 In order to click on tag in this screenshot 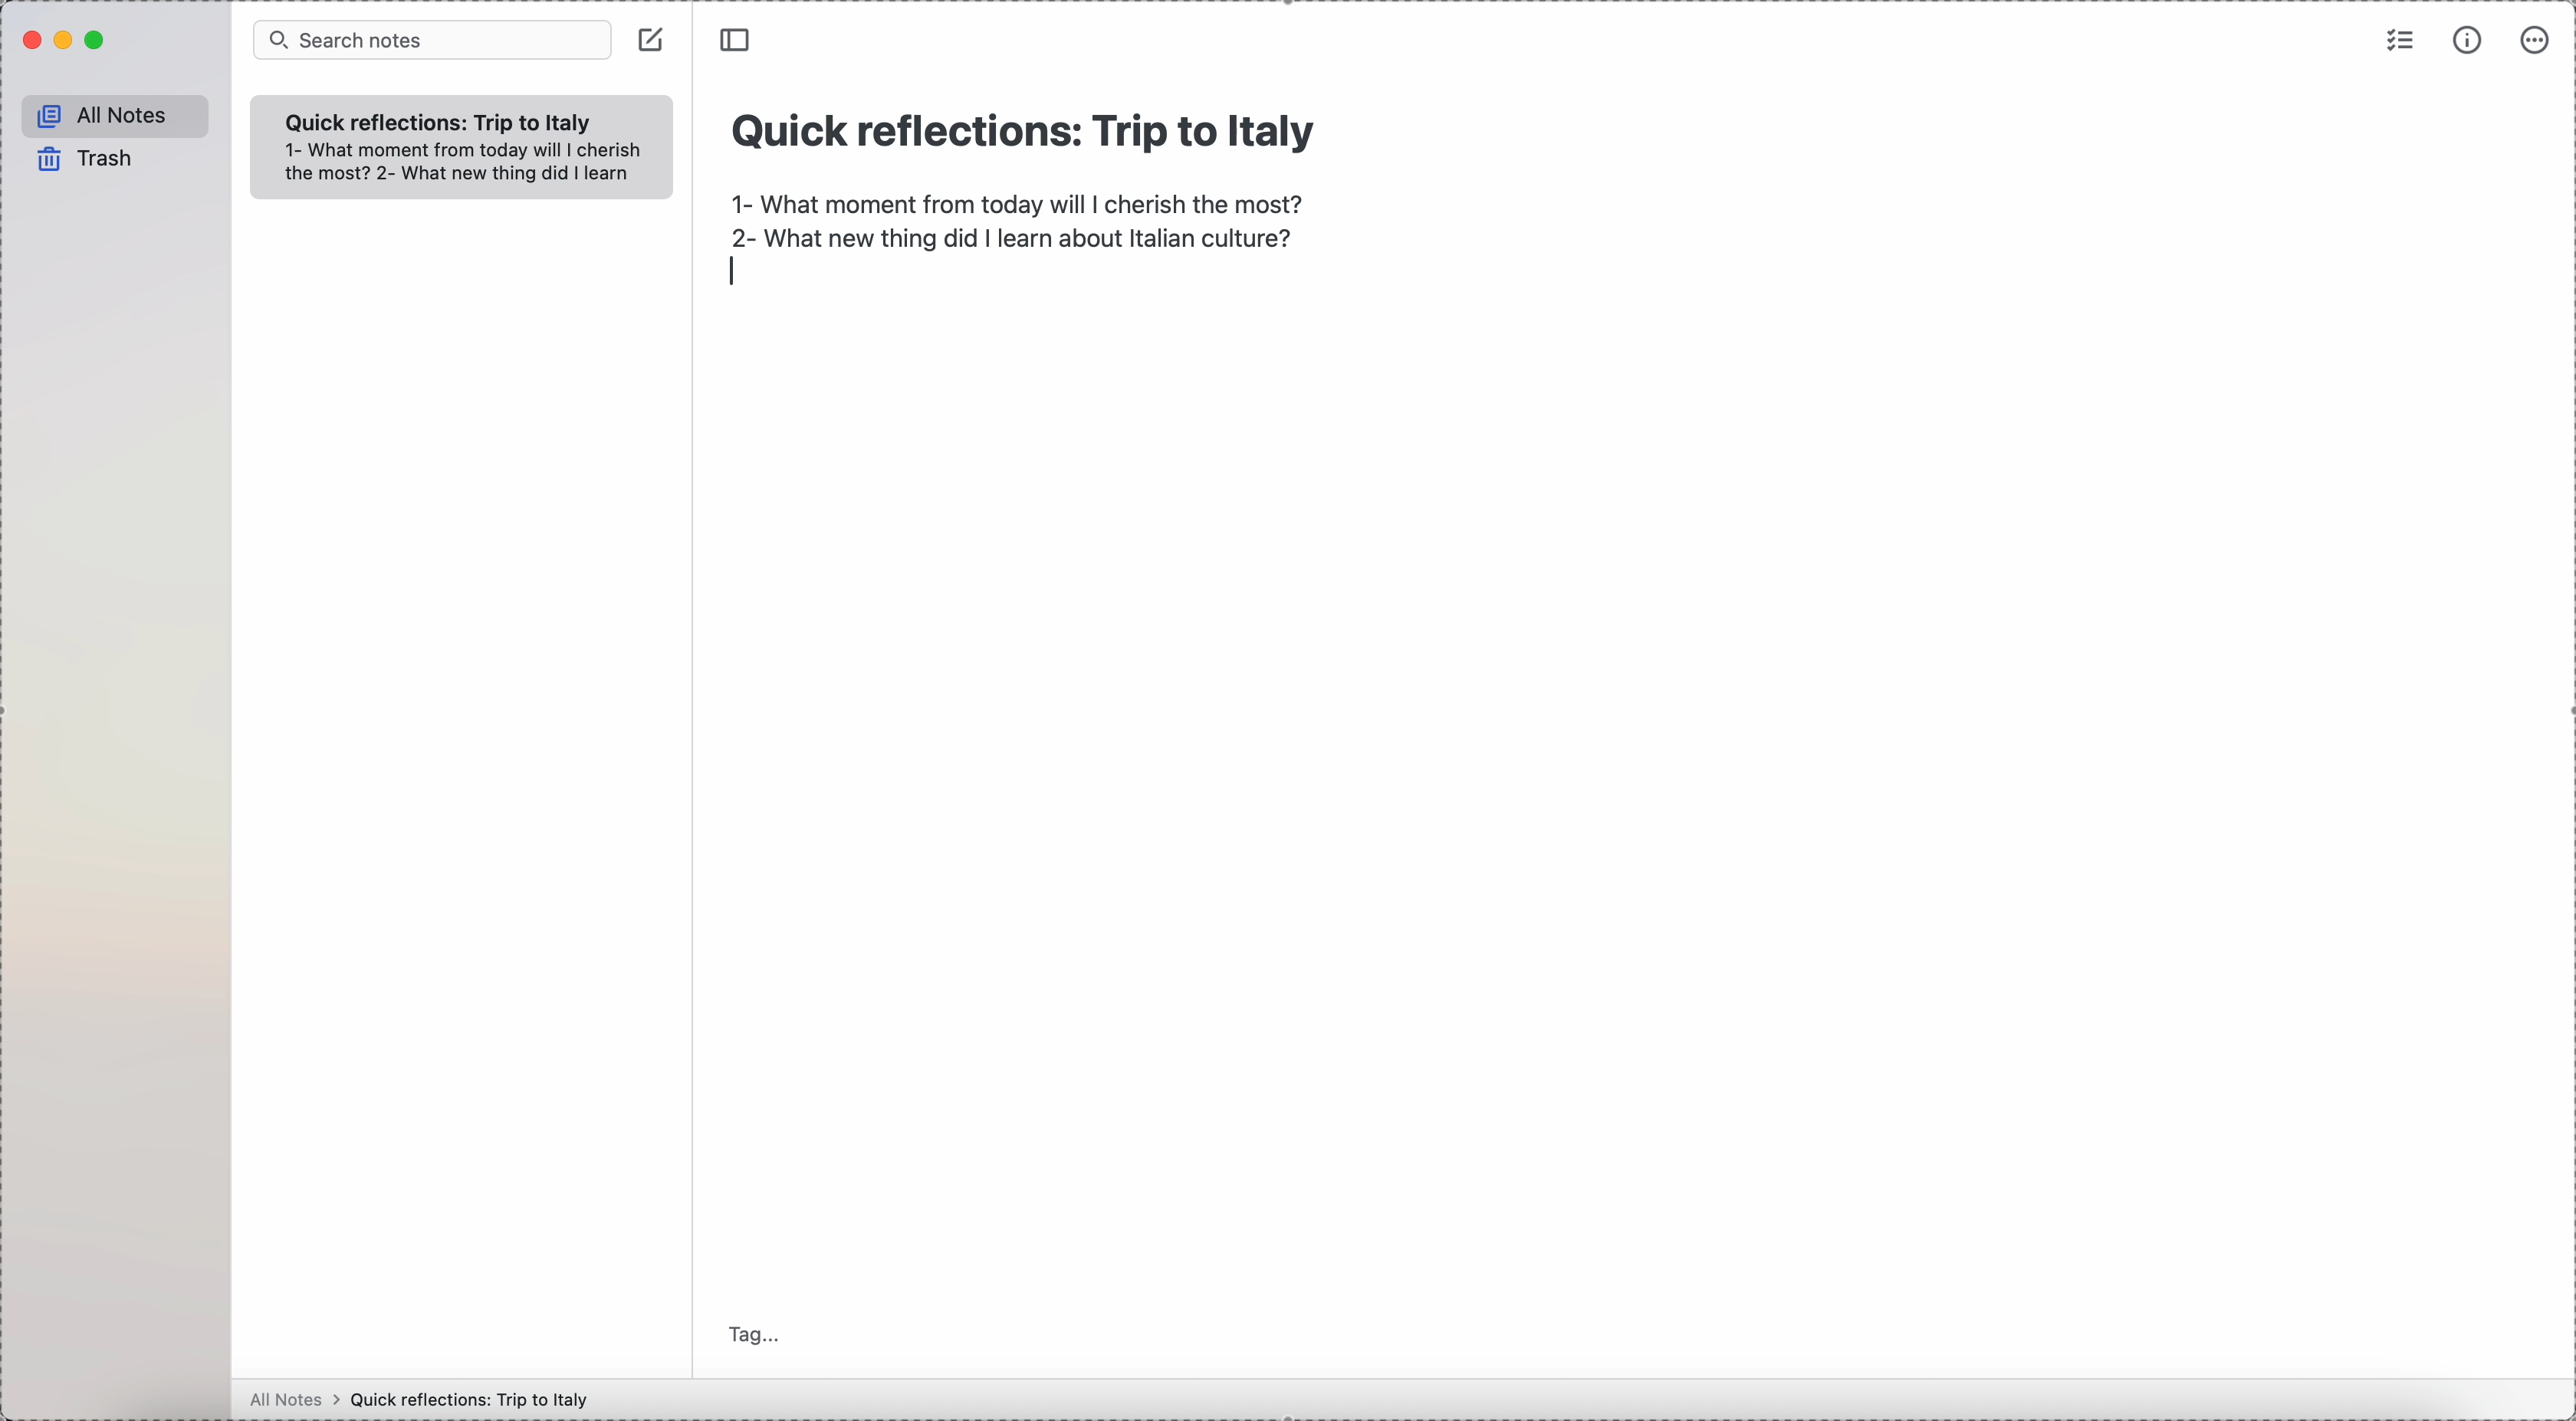, I will do `click(755, 1334)`.